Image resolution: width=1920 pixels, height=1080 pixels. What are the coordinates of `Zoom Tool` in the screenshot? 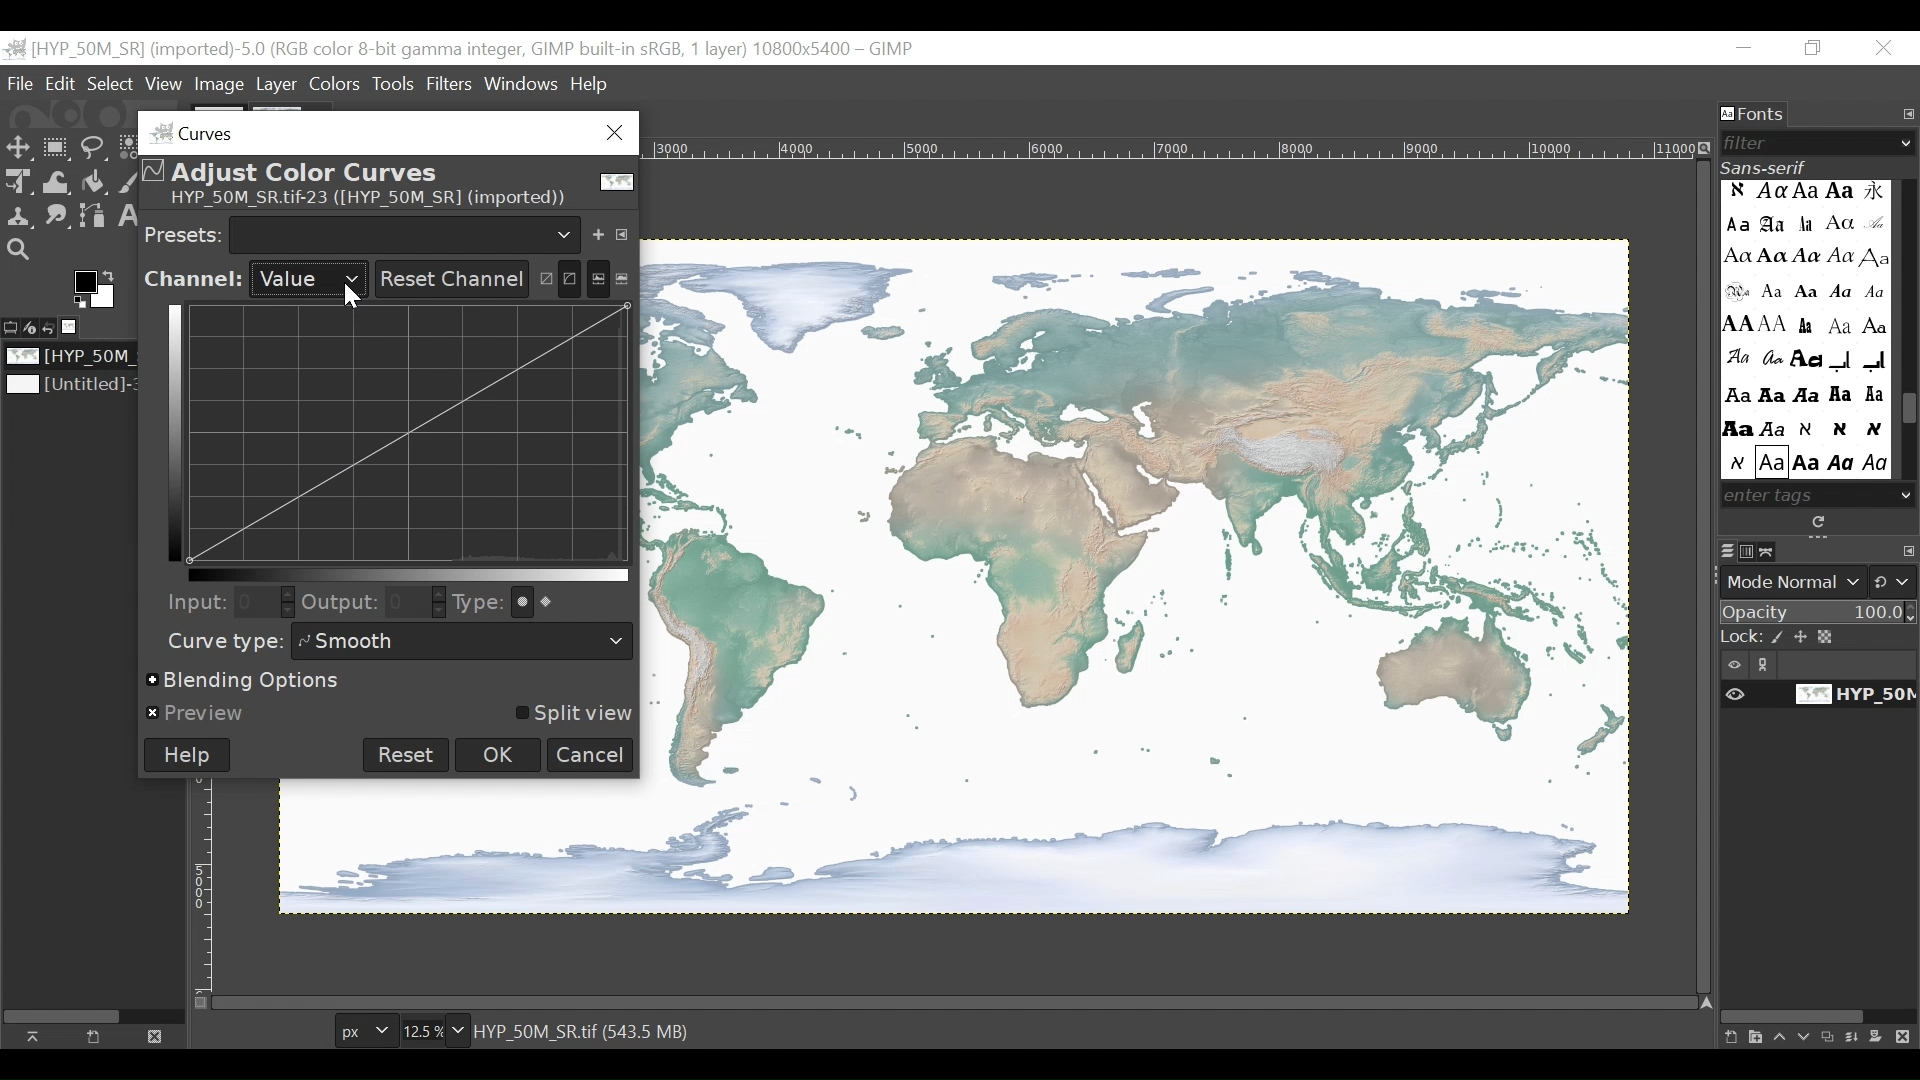 It's located at (20, 251).